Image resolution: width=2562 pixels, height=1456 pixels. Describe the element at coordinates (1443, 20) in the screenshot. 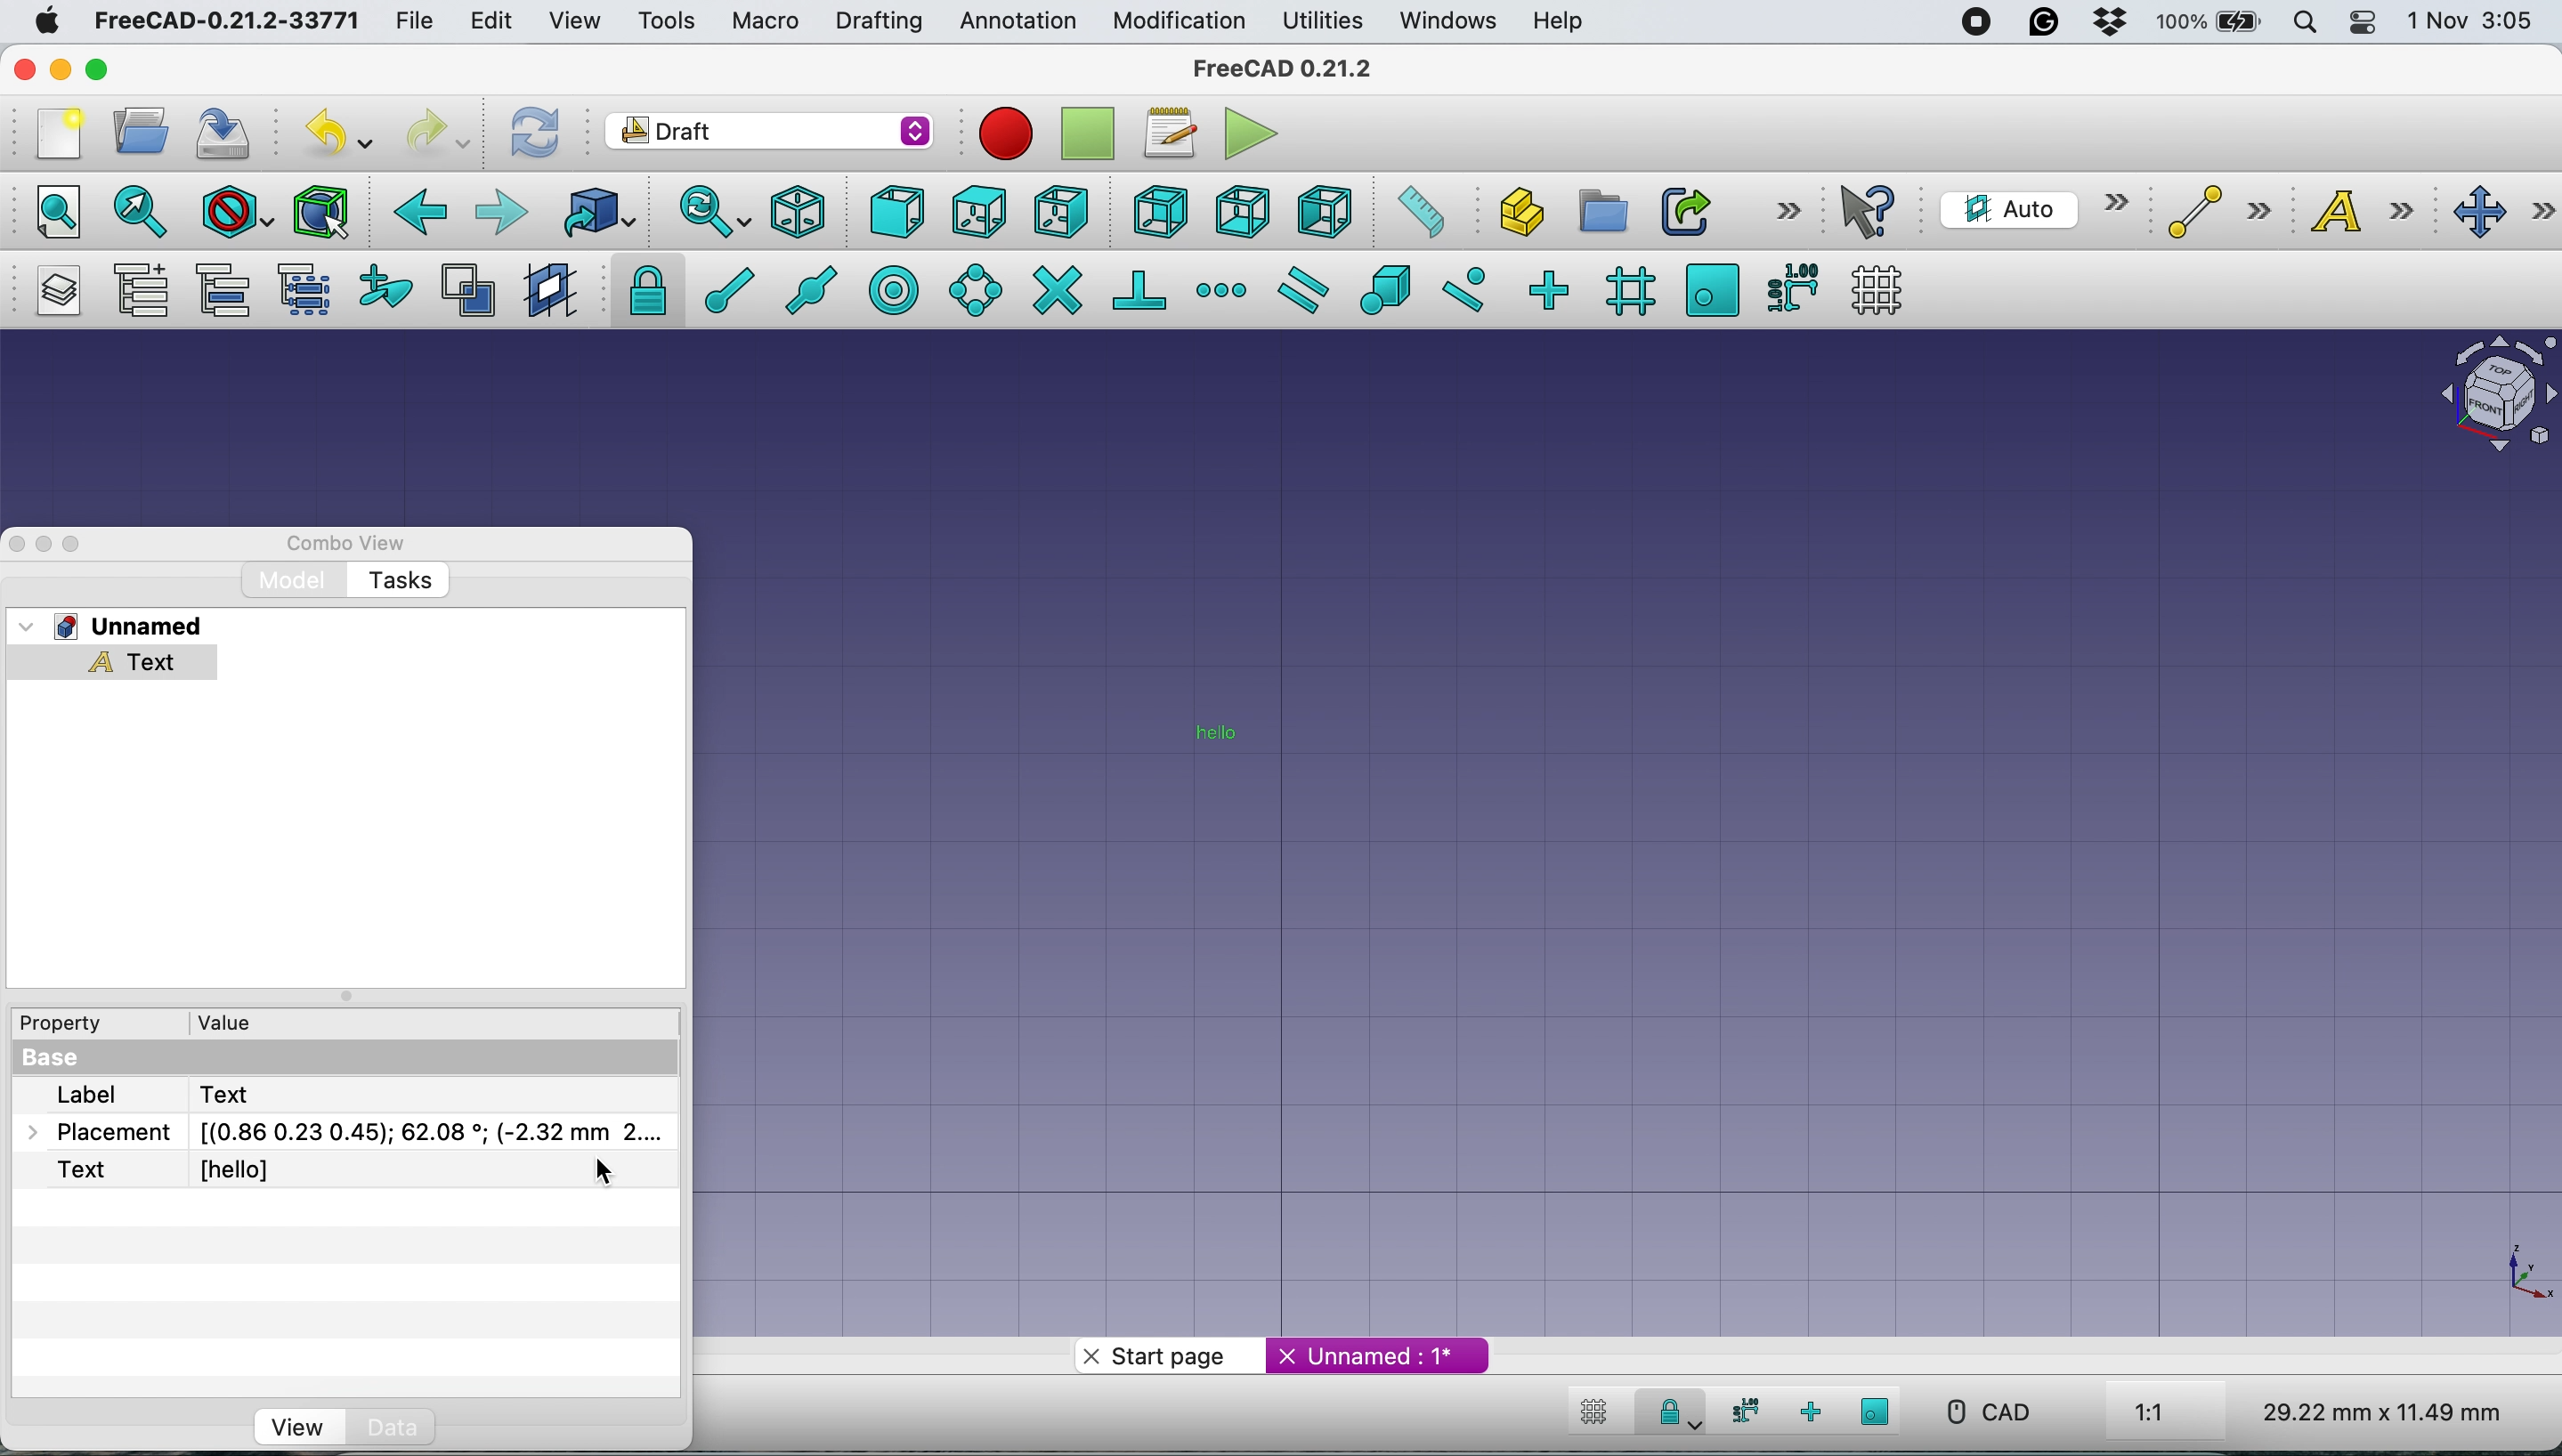

I see `windows` at that location.